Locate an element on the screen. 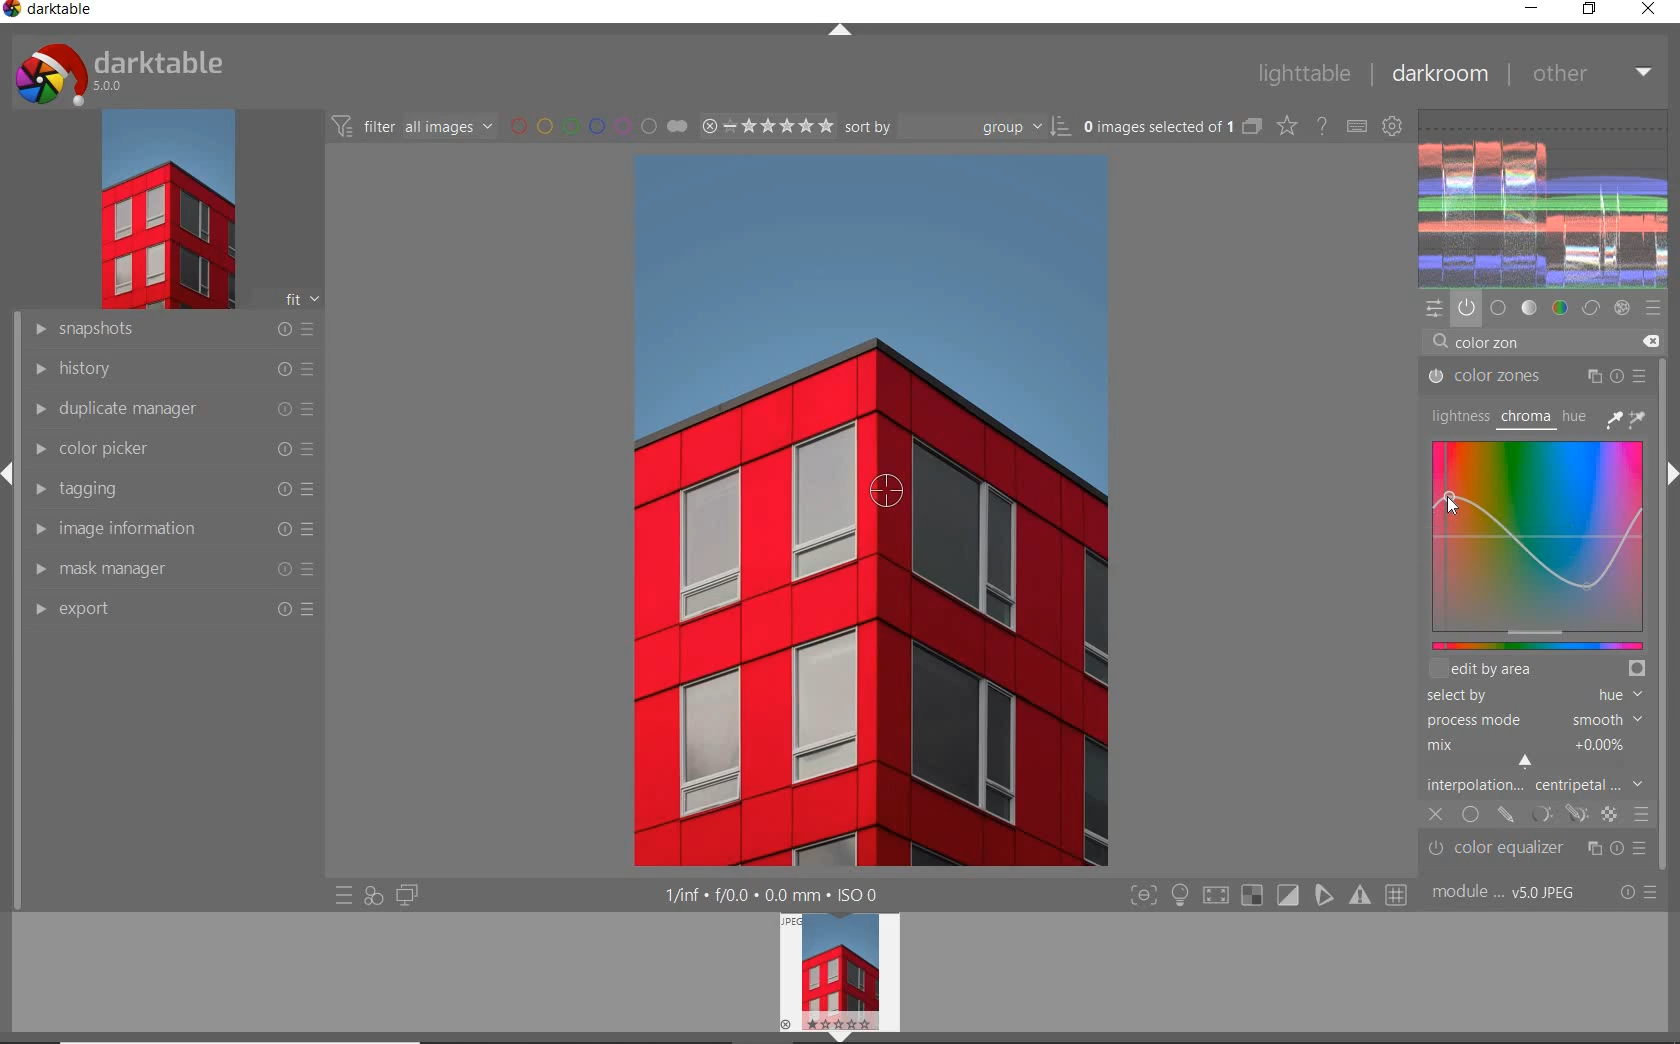  grid overlay is located at coordinates (1397, 893).